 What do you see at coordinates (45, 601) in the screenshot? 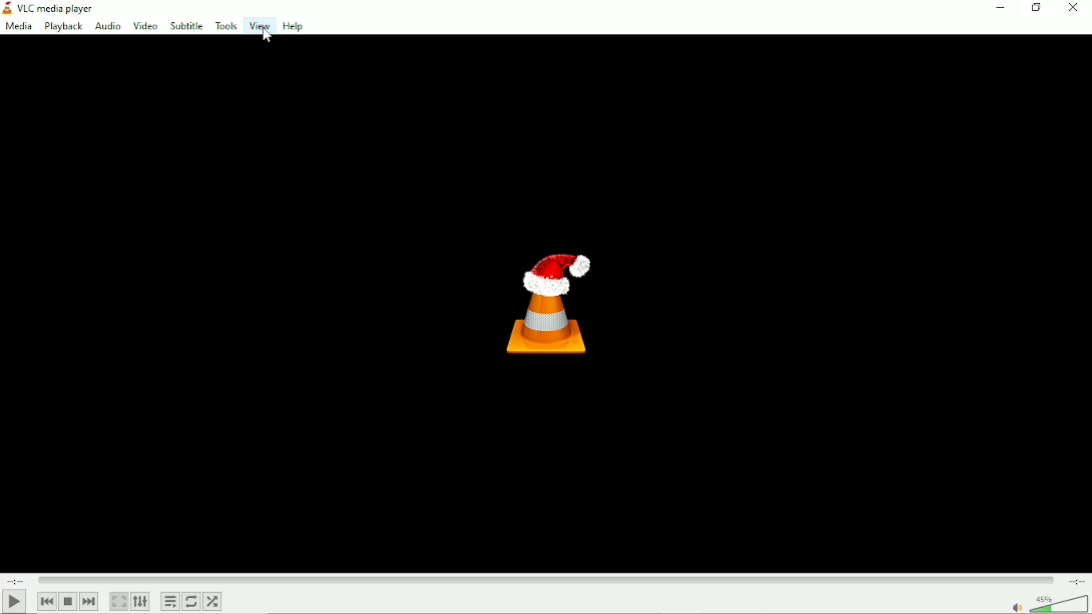
I see `Previous` at bounding box center [45, 601].